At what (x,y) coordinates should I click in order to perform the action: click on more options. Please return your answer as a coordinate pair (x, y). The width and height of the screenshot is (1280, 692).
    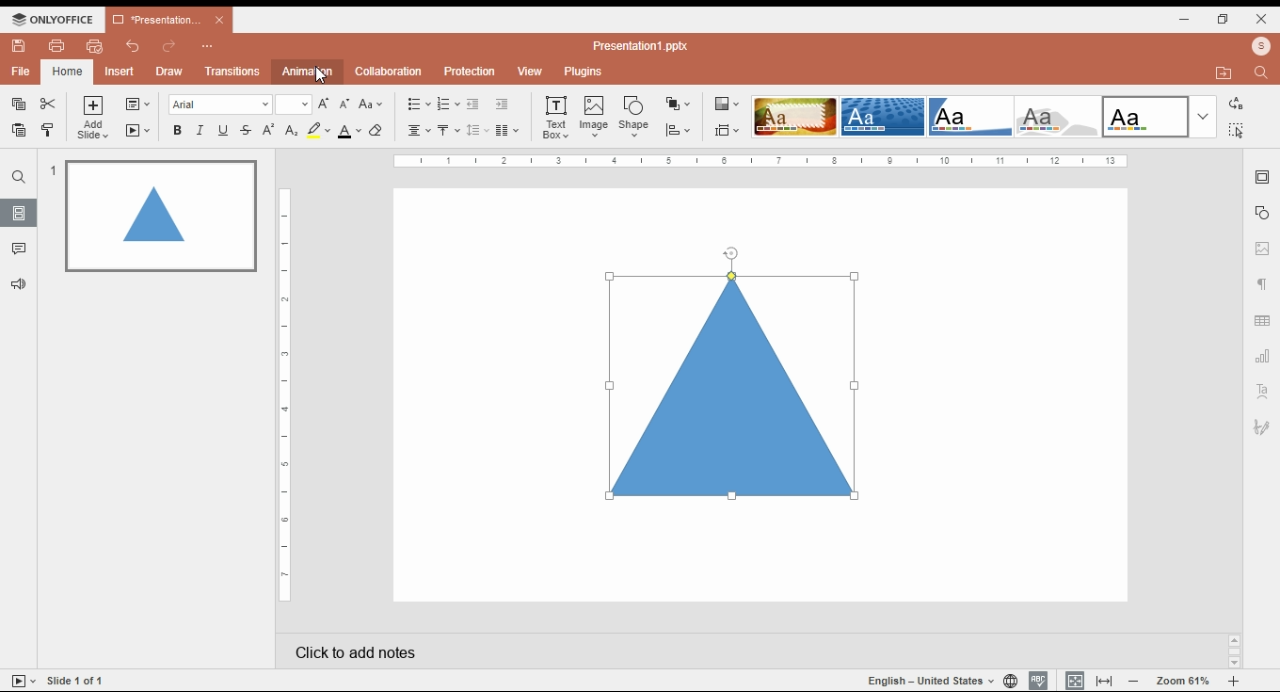
    Looking at the image, I should click on (207, 47).